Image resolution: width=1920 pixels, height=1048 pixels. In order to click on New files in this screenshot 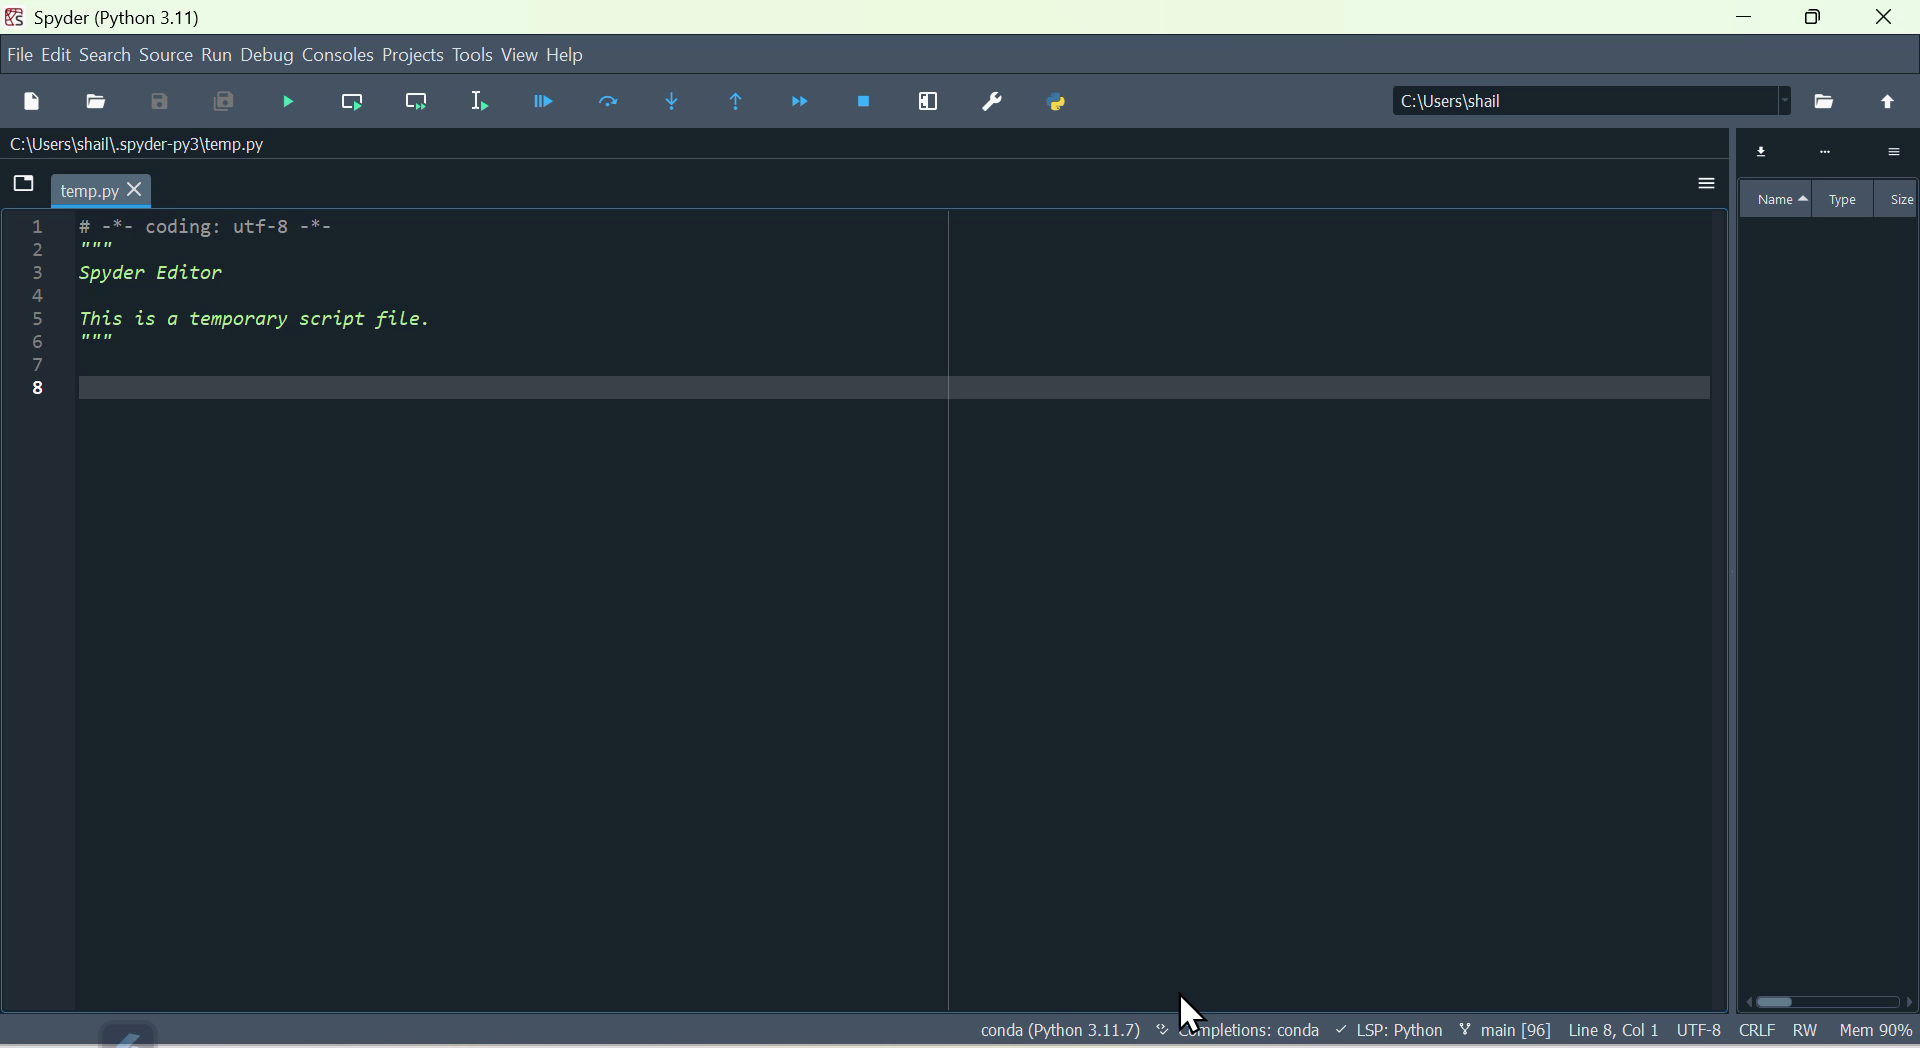, I will do `click(31, 99)`.